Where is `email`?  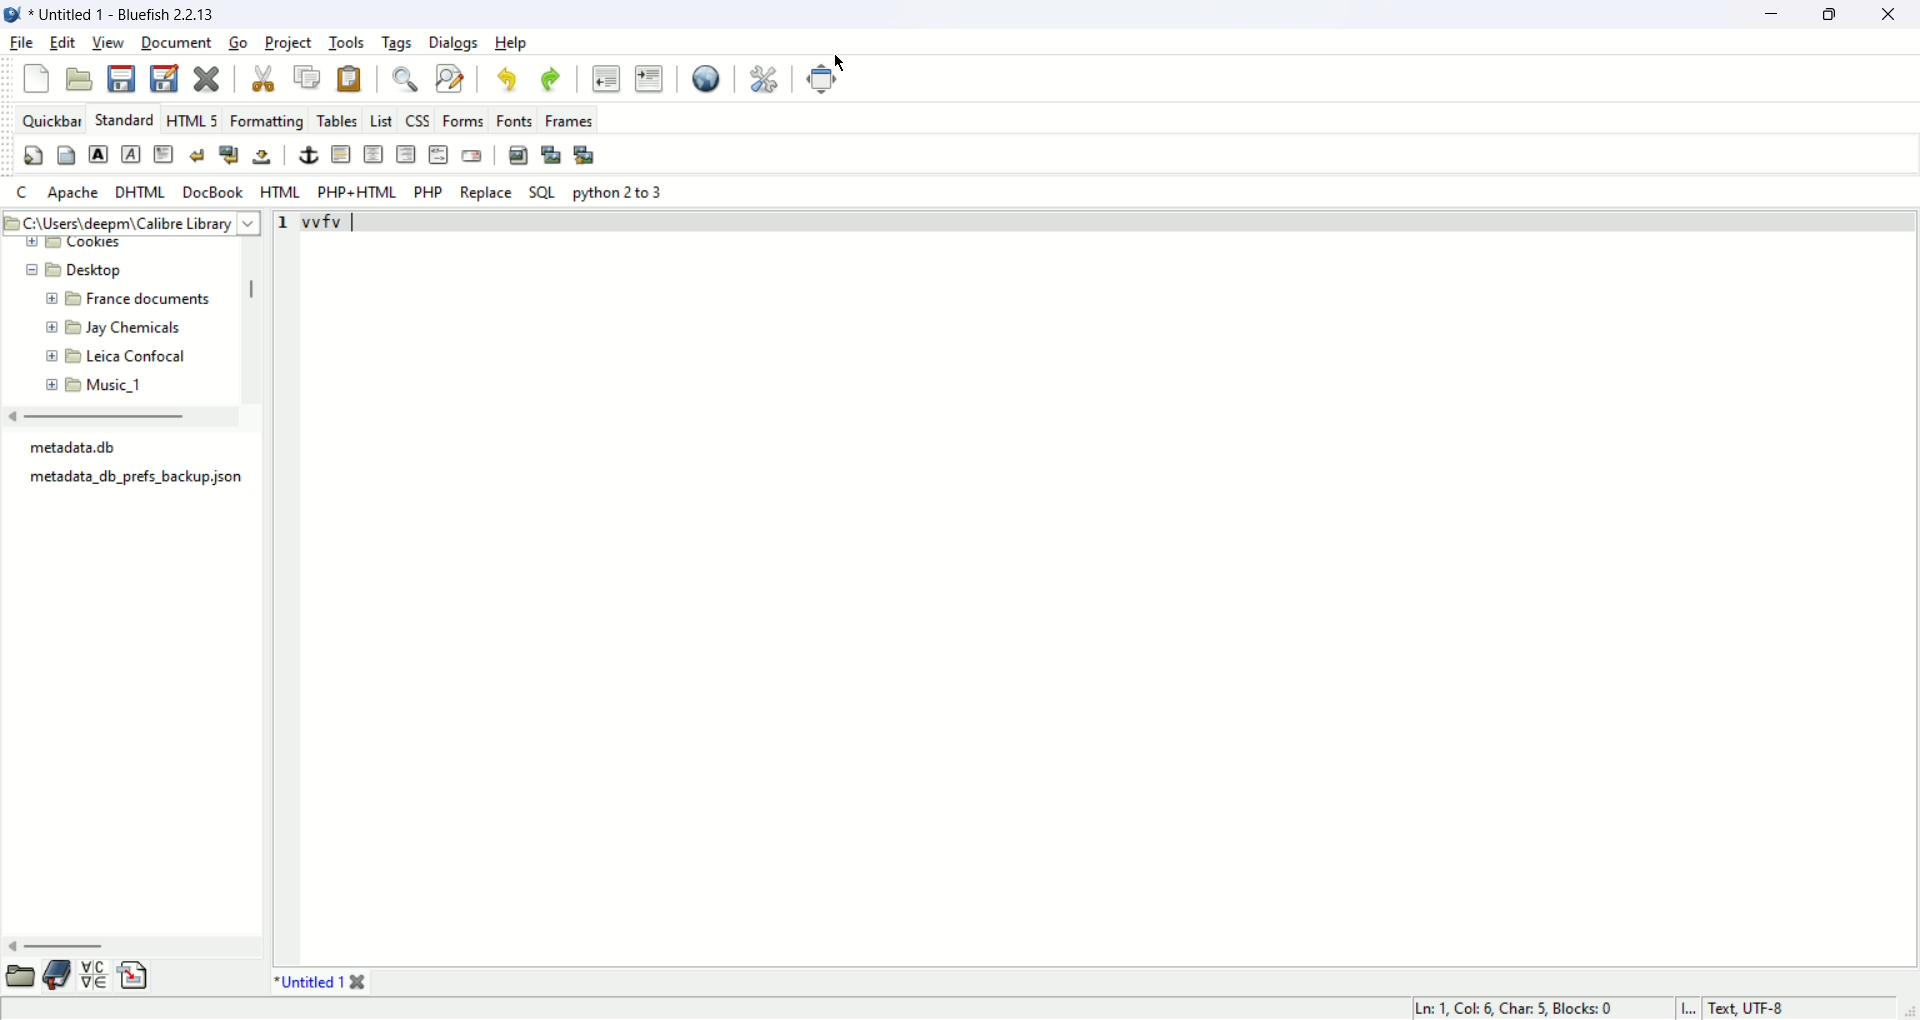 email is located at coordinates (476, 153).